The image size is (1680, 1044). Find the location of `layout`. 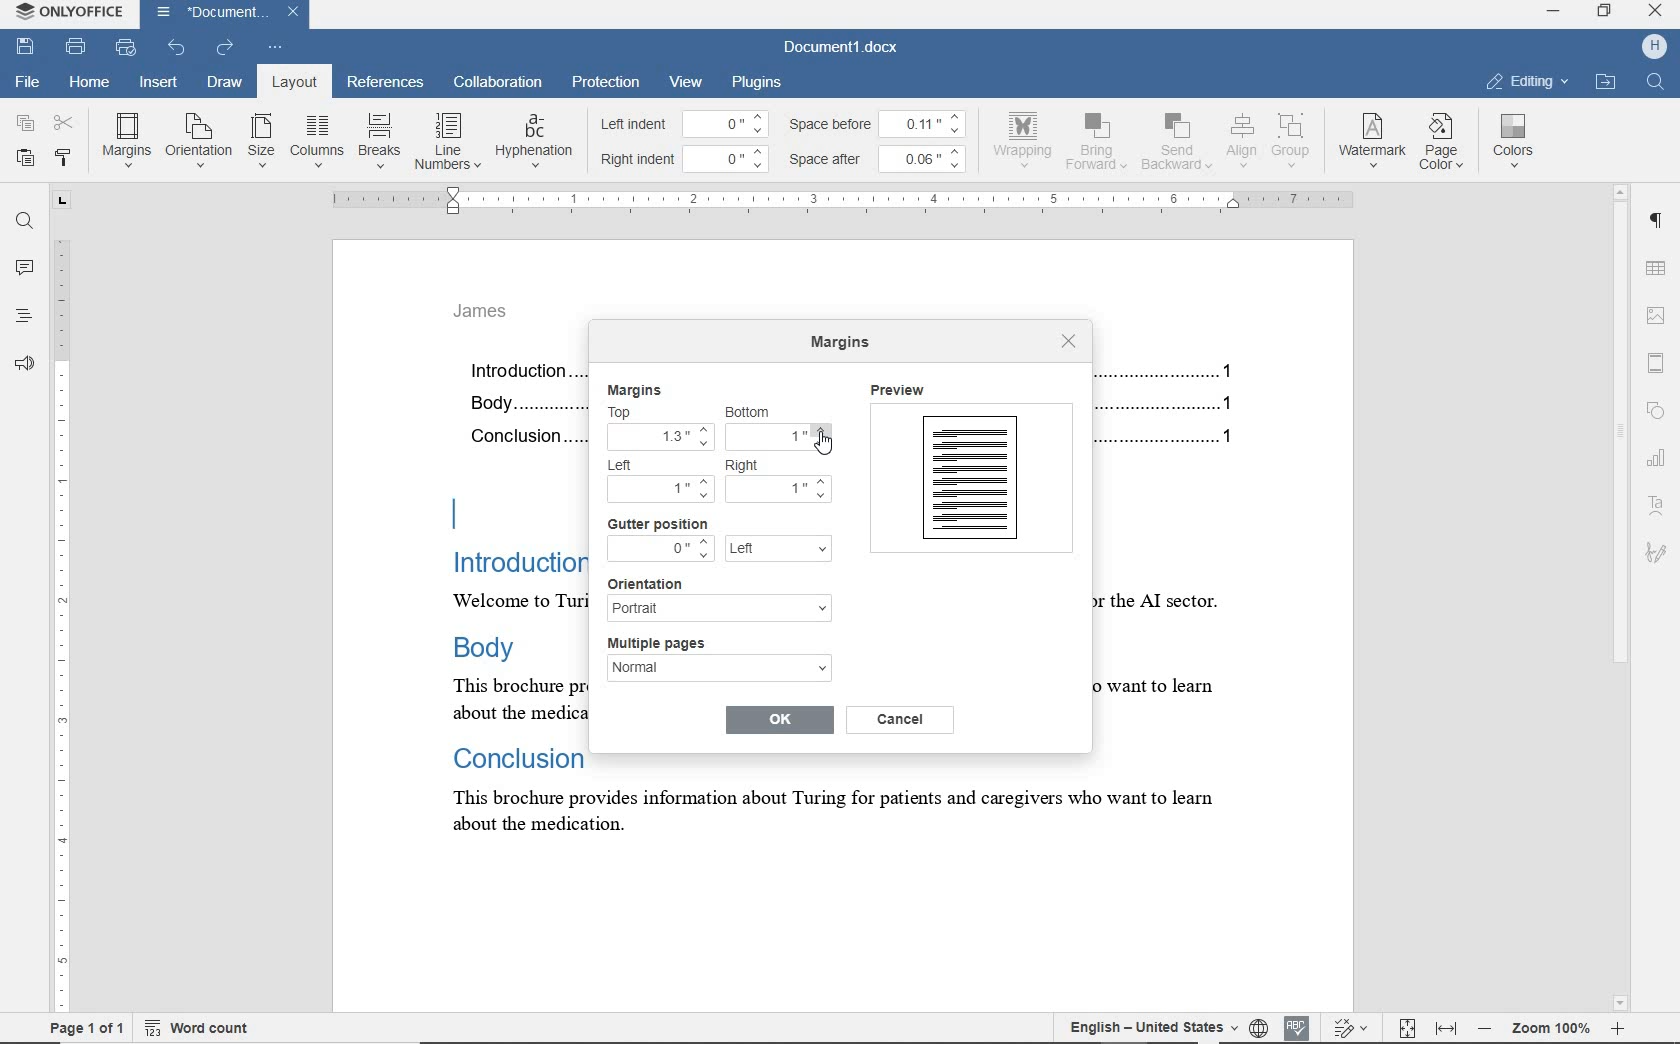

layout is located at coordinates (290, 82).